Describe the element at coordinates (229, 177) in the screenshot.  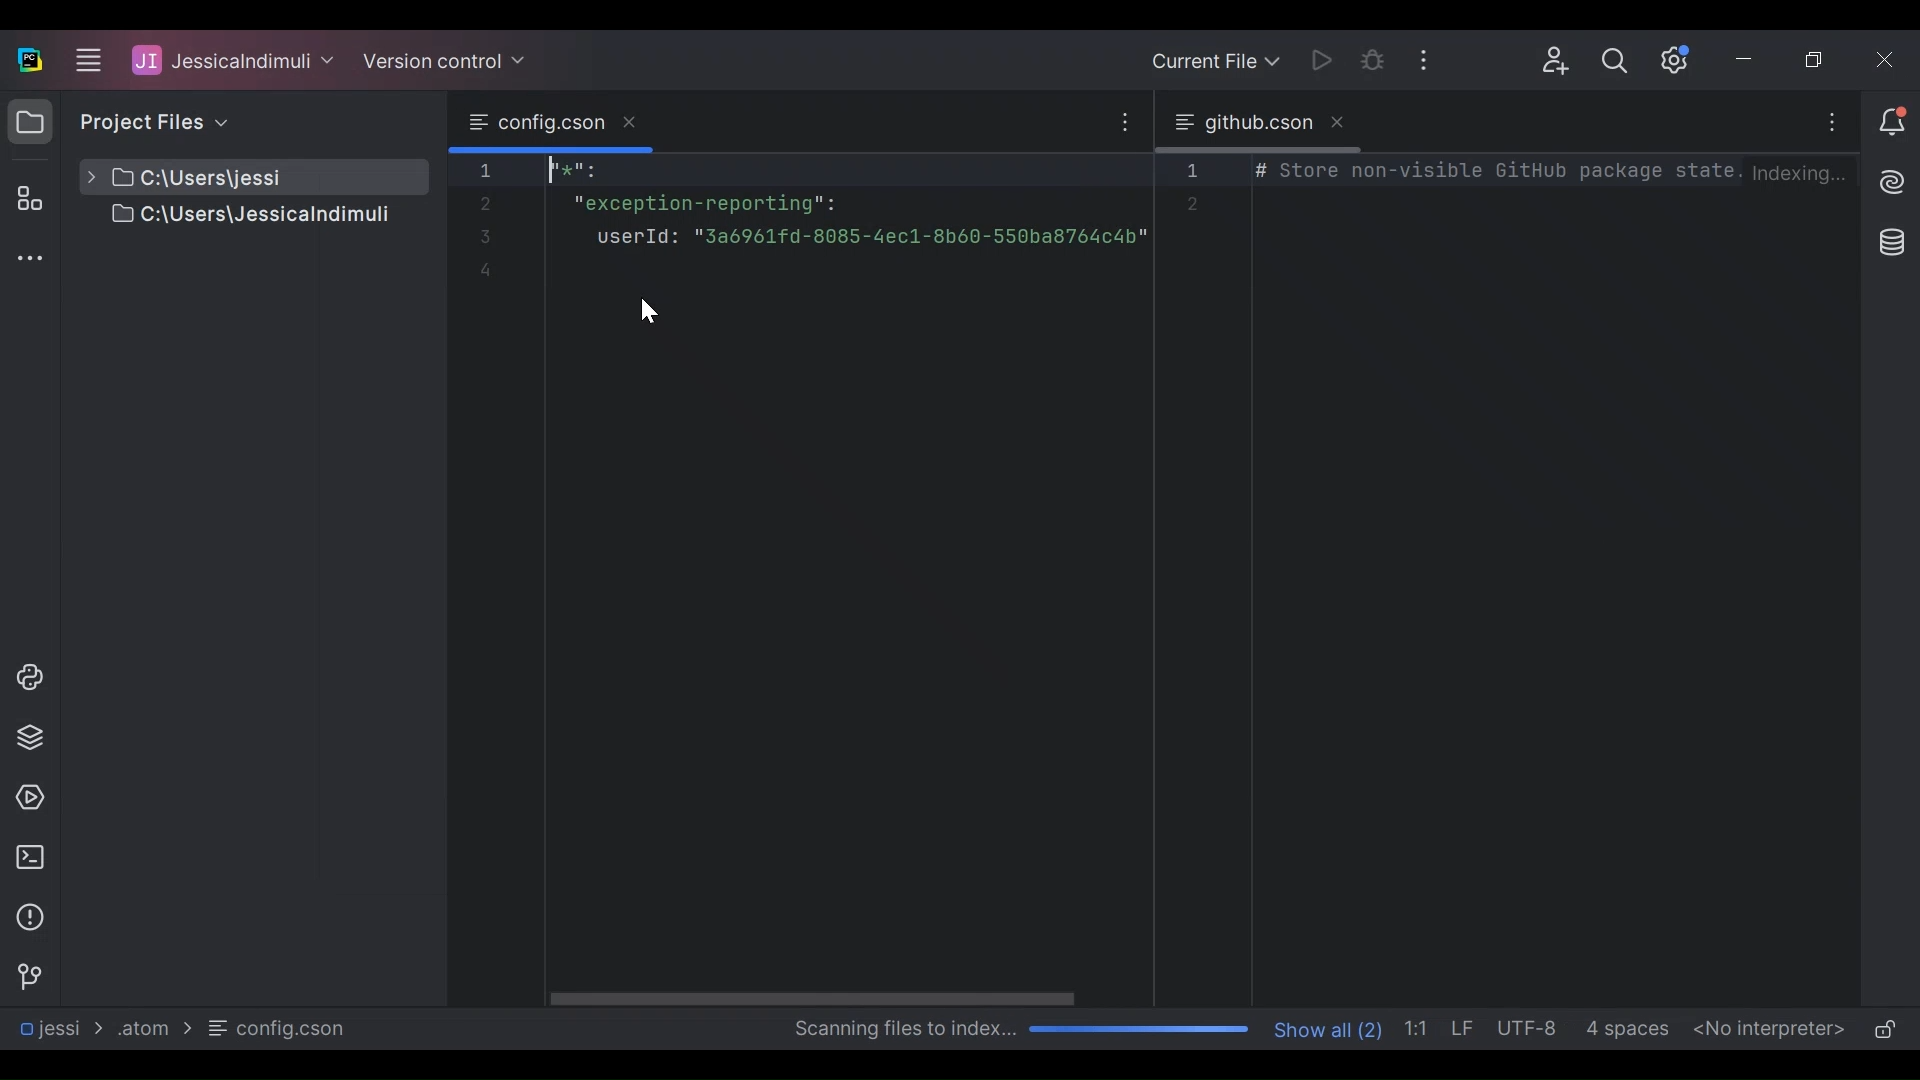
I see `Project File` at that location.